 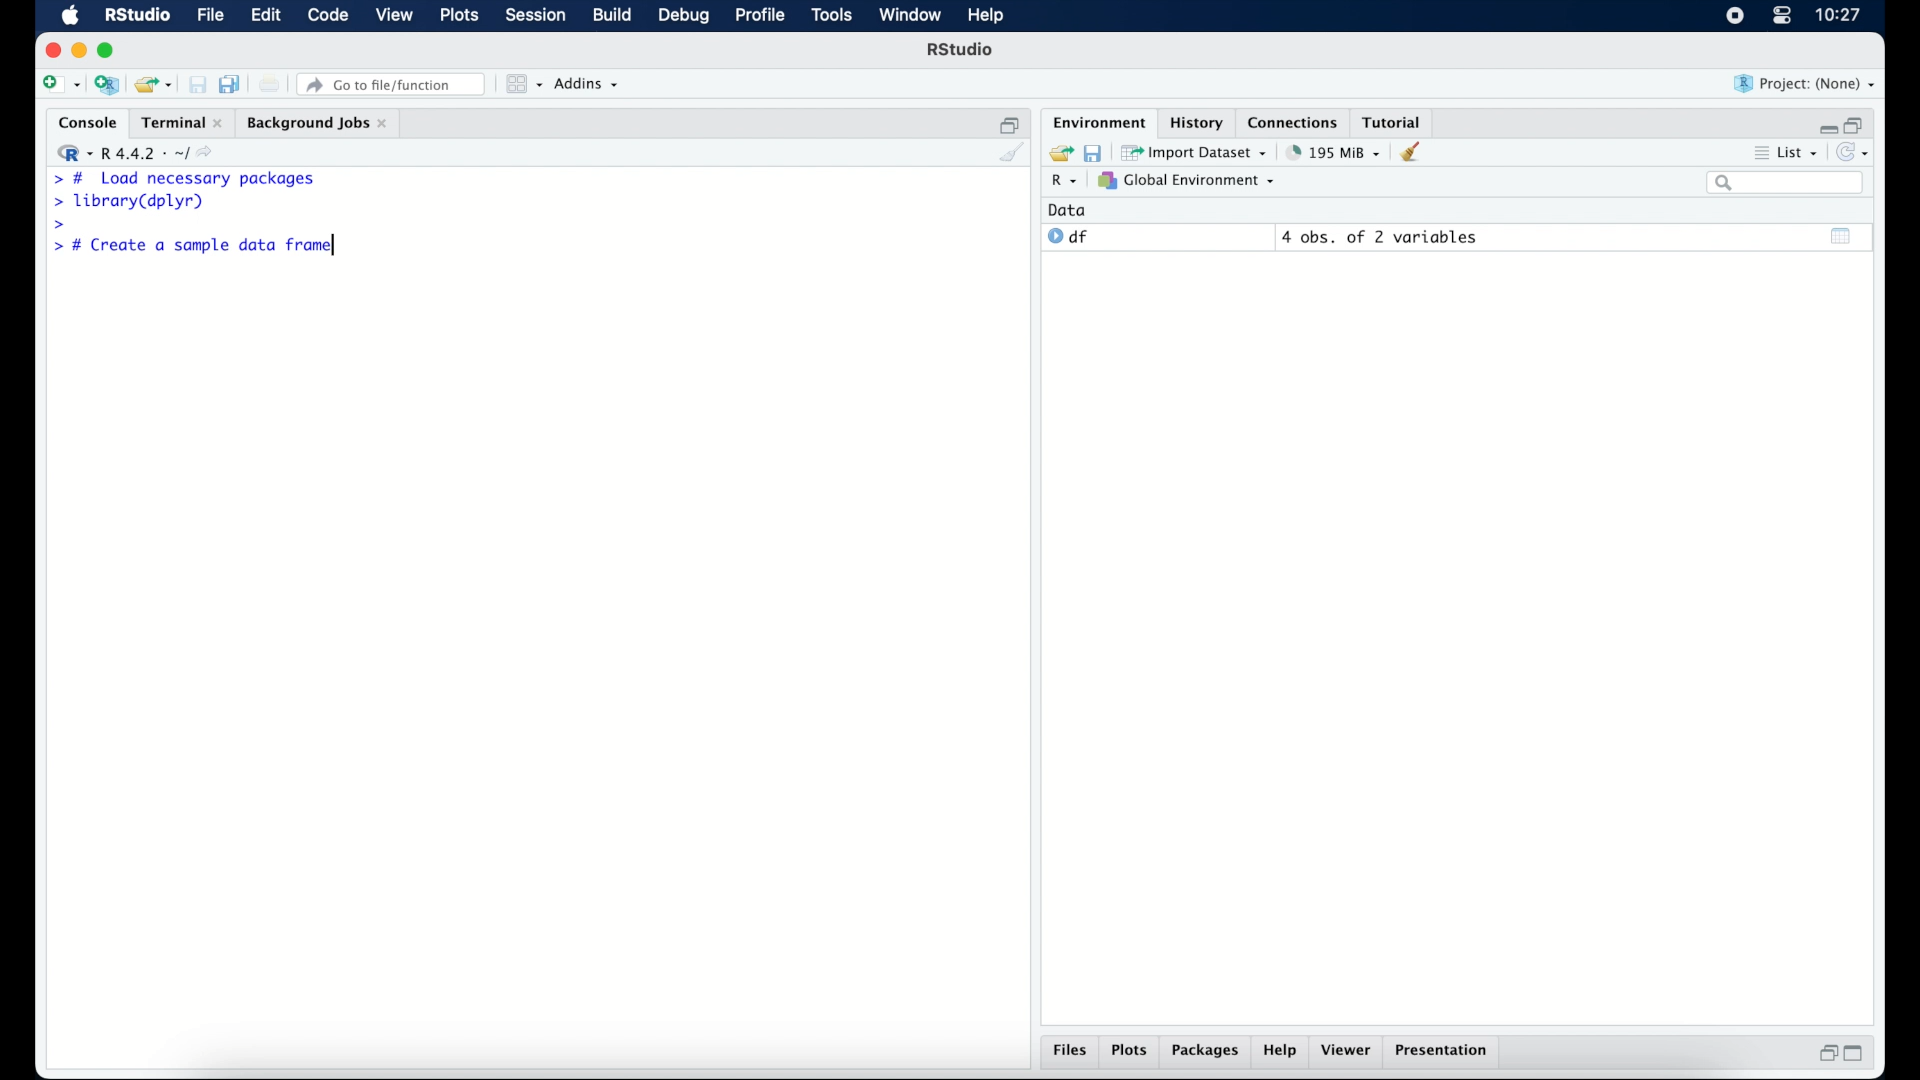 I want to click on workspace panes, so click(x=522, y=84).